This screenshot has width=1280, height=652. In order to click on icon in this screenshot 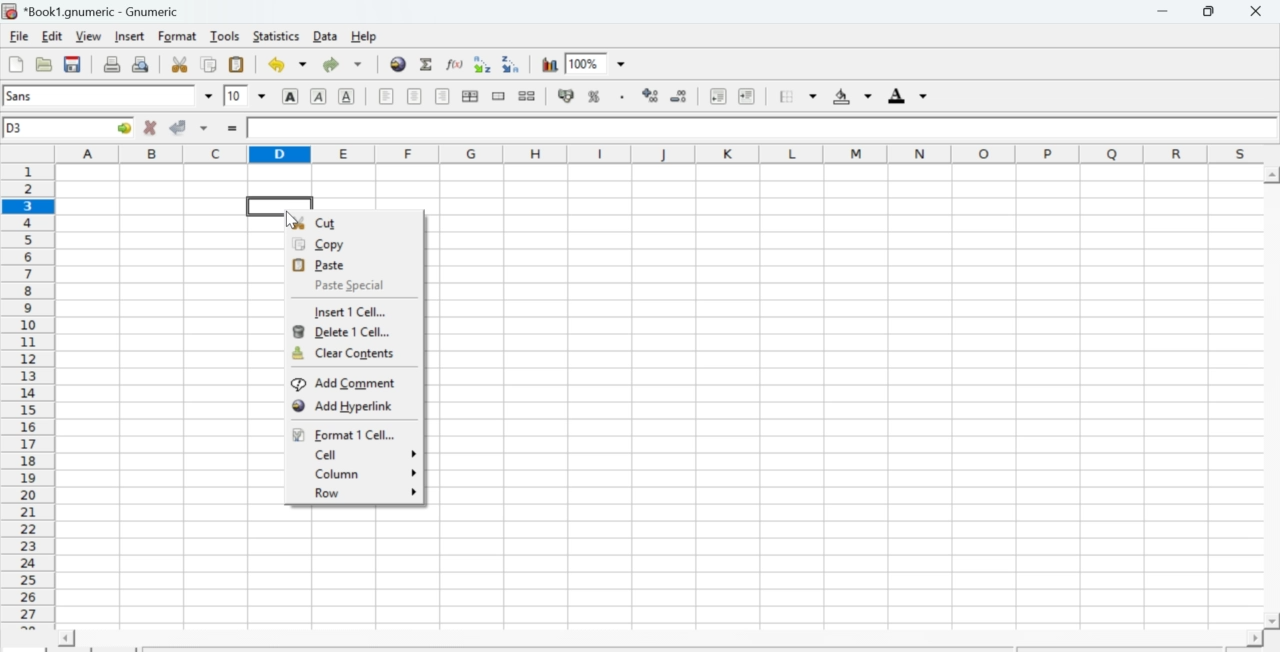, I will do `click(10, 11)`.